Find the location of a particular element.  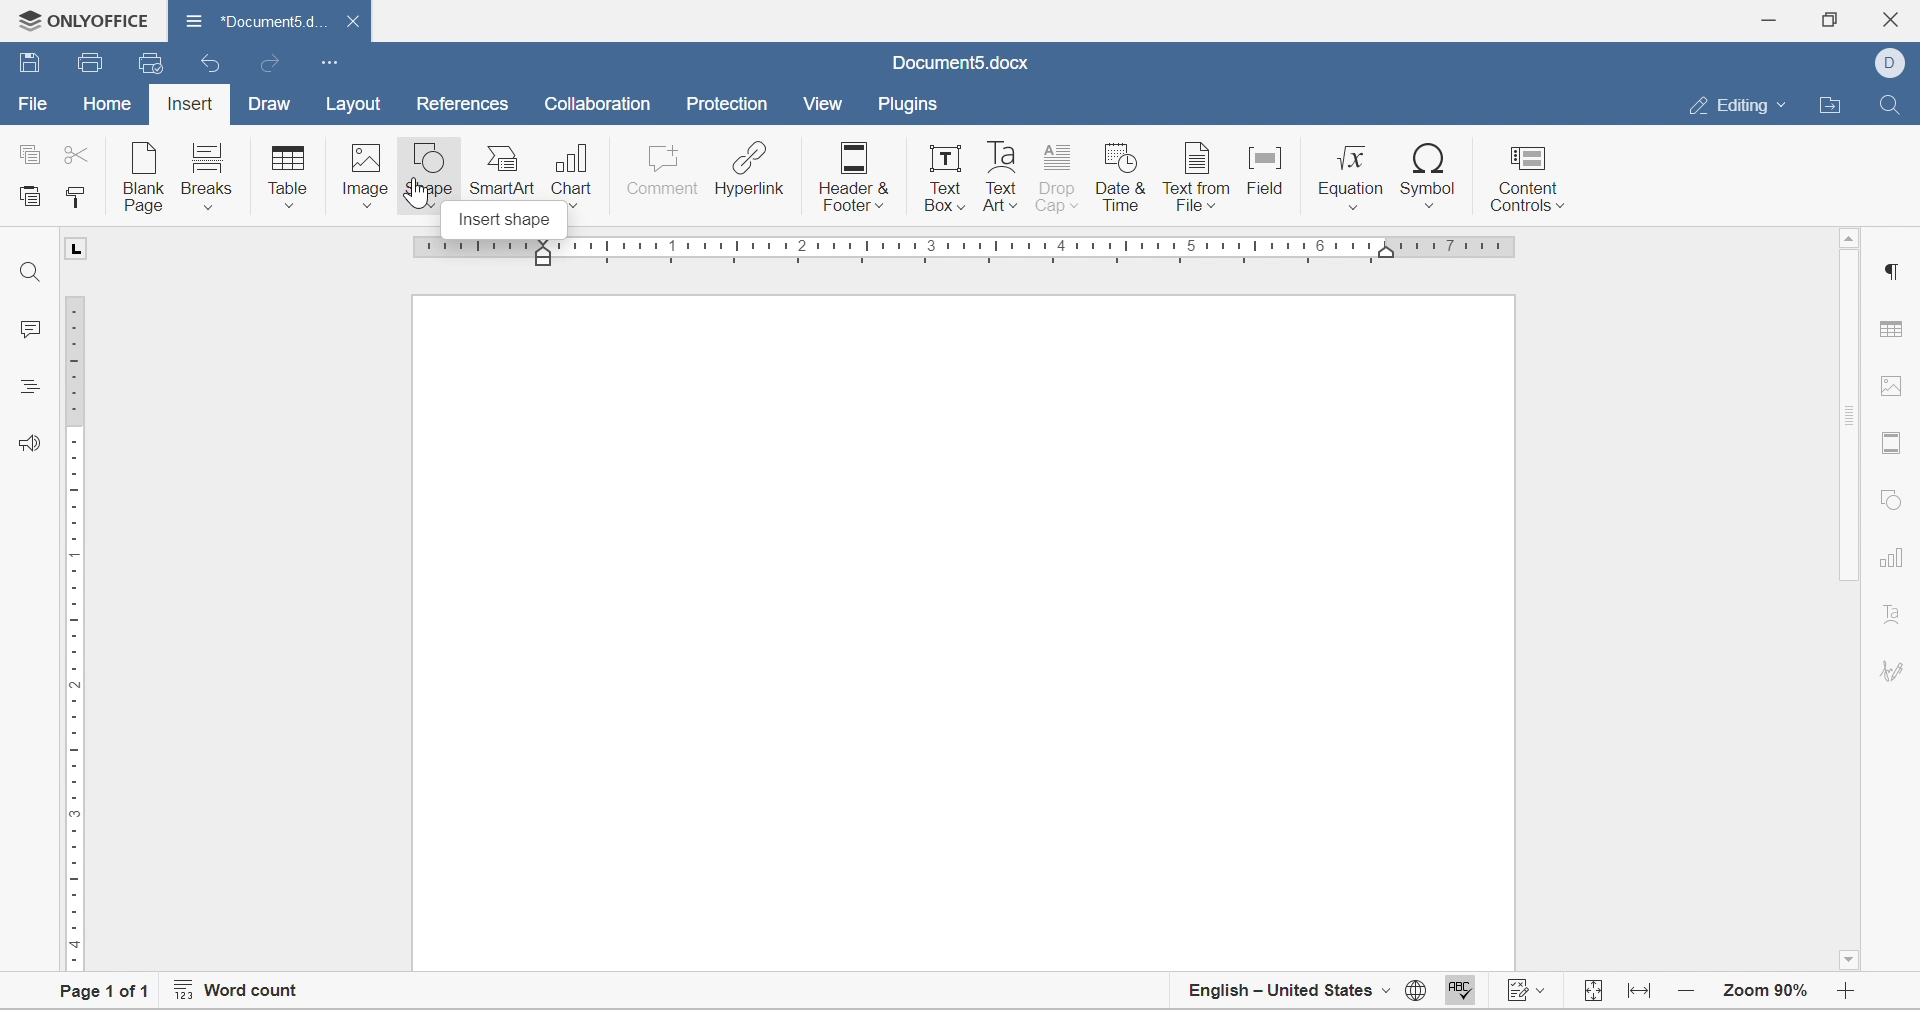

zoom 90% is located at coordinates (1762, 992).